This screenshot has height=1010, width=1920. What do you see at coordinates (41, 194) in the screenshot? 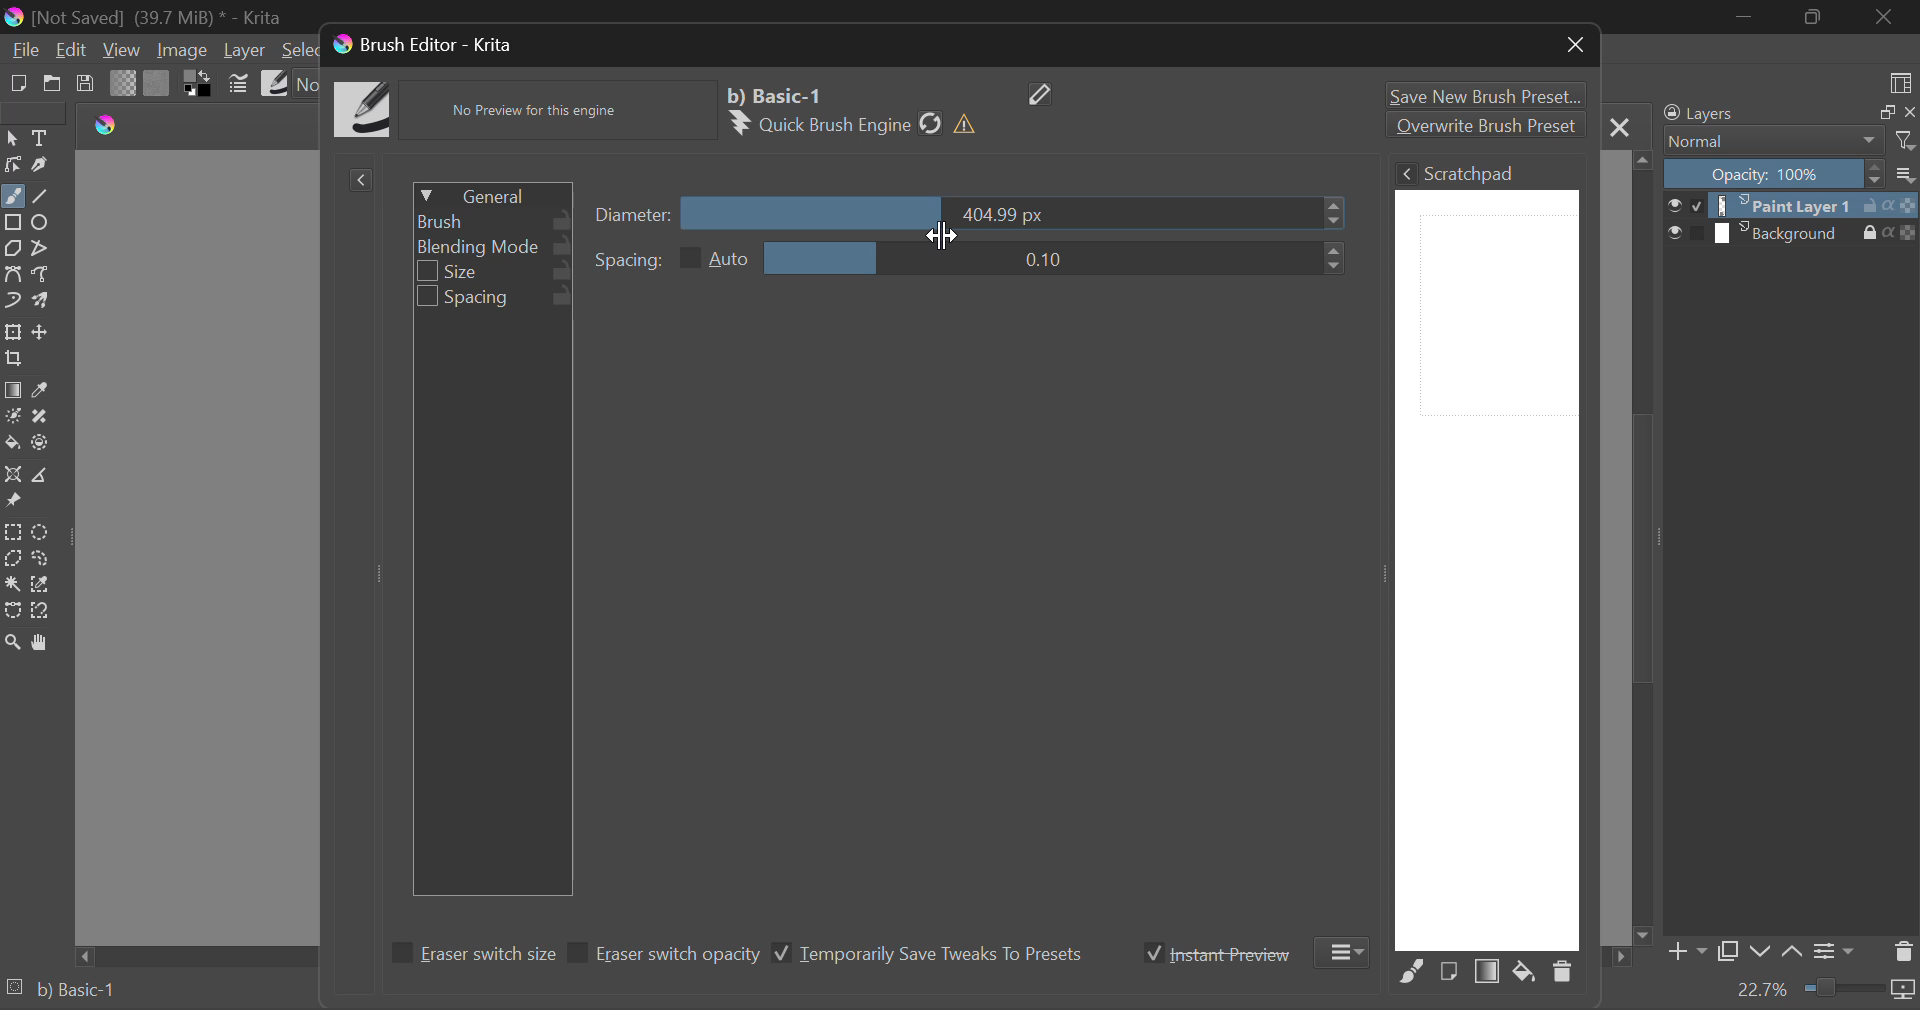
I see `Line` at bounding box center [41, 194].